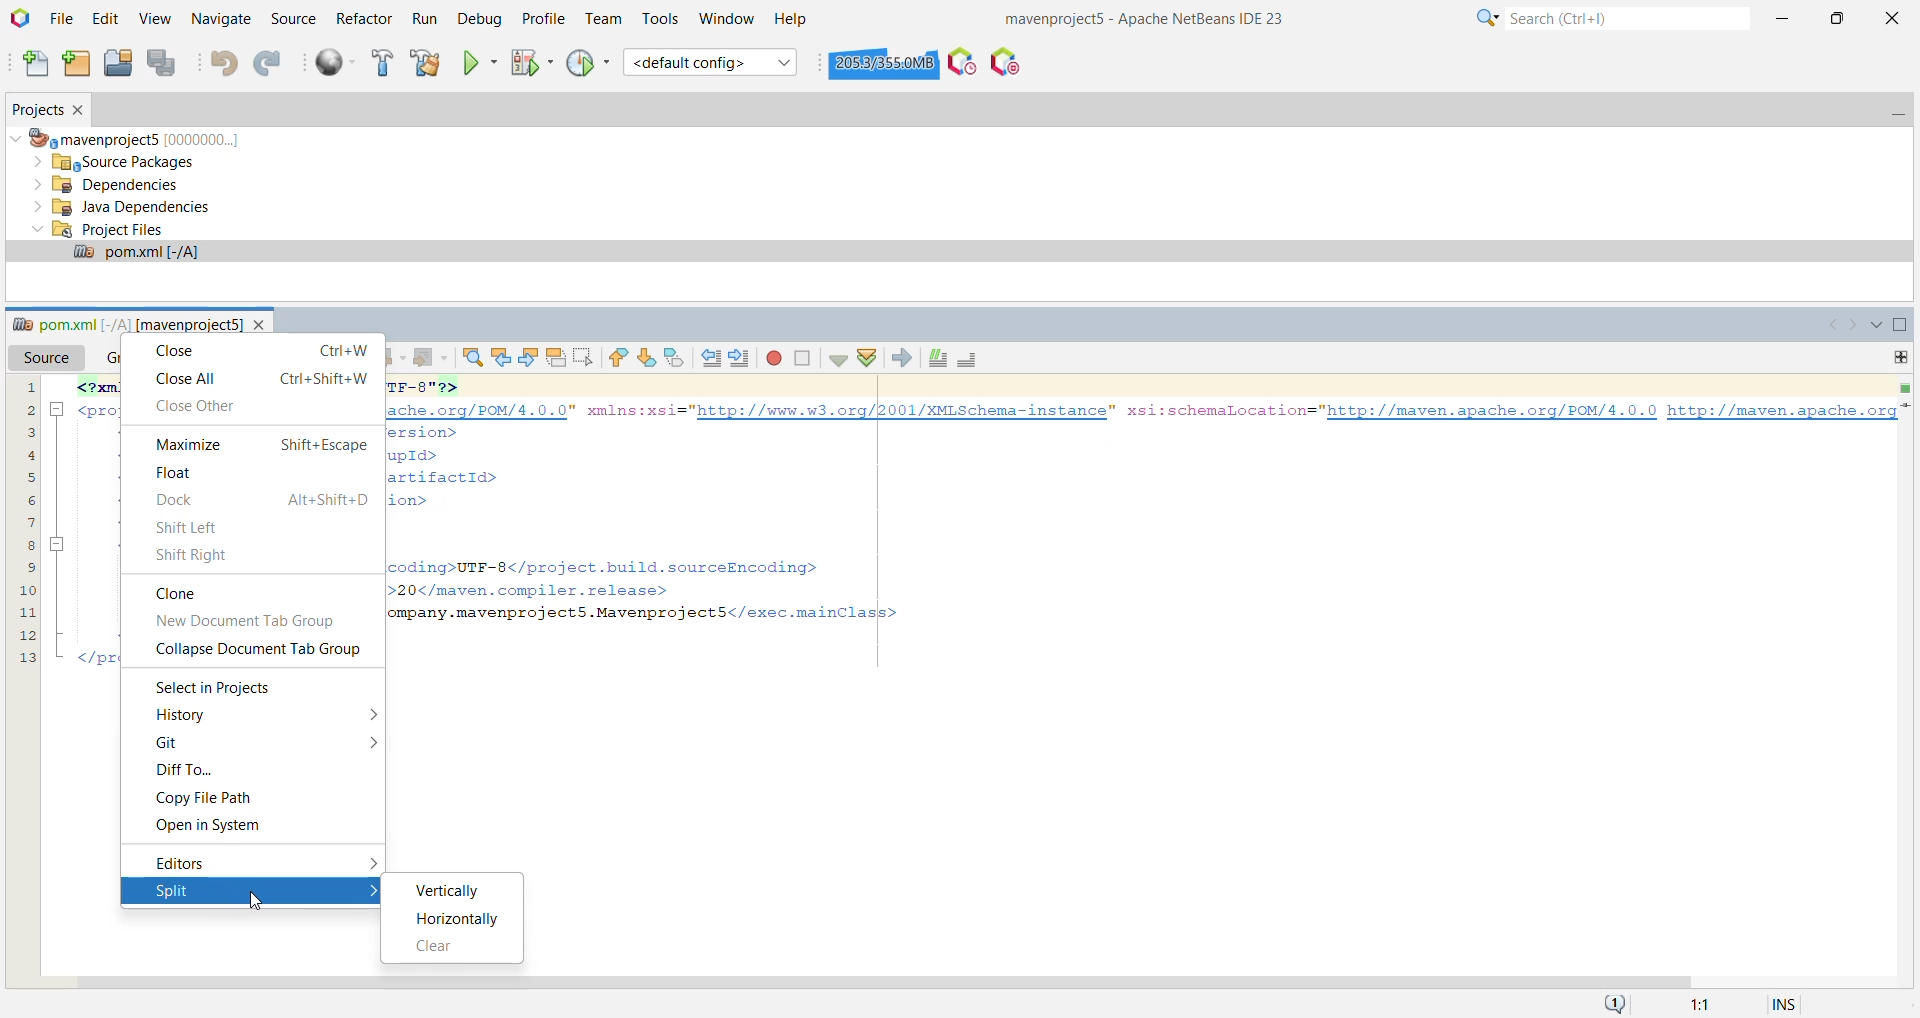 The width and height of the screenshot is (1920, 1018). Describe the element at coordinates (363, 17) in the screenshot. I see `Refactor` at that location.